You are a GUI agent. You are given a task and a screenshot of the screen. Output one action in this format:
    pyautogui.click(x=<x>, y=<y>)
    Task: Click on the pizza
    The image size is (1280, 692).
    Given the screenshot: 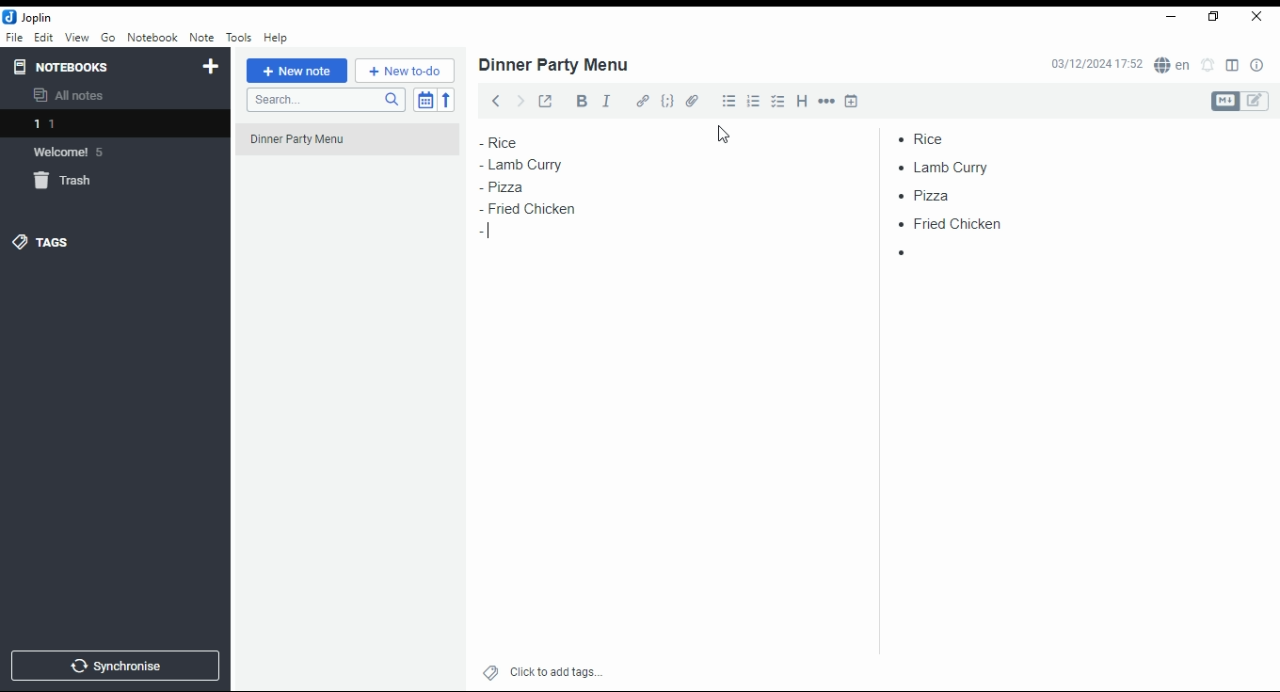 What is the action you would take?
    pyautogui.click(x=506, y=188)
    